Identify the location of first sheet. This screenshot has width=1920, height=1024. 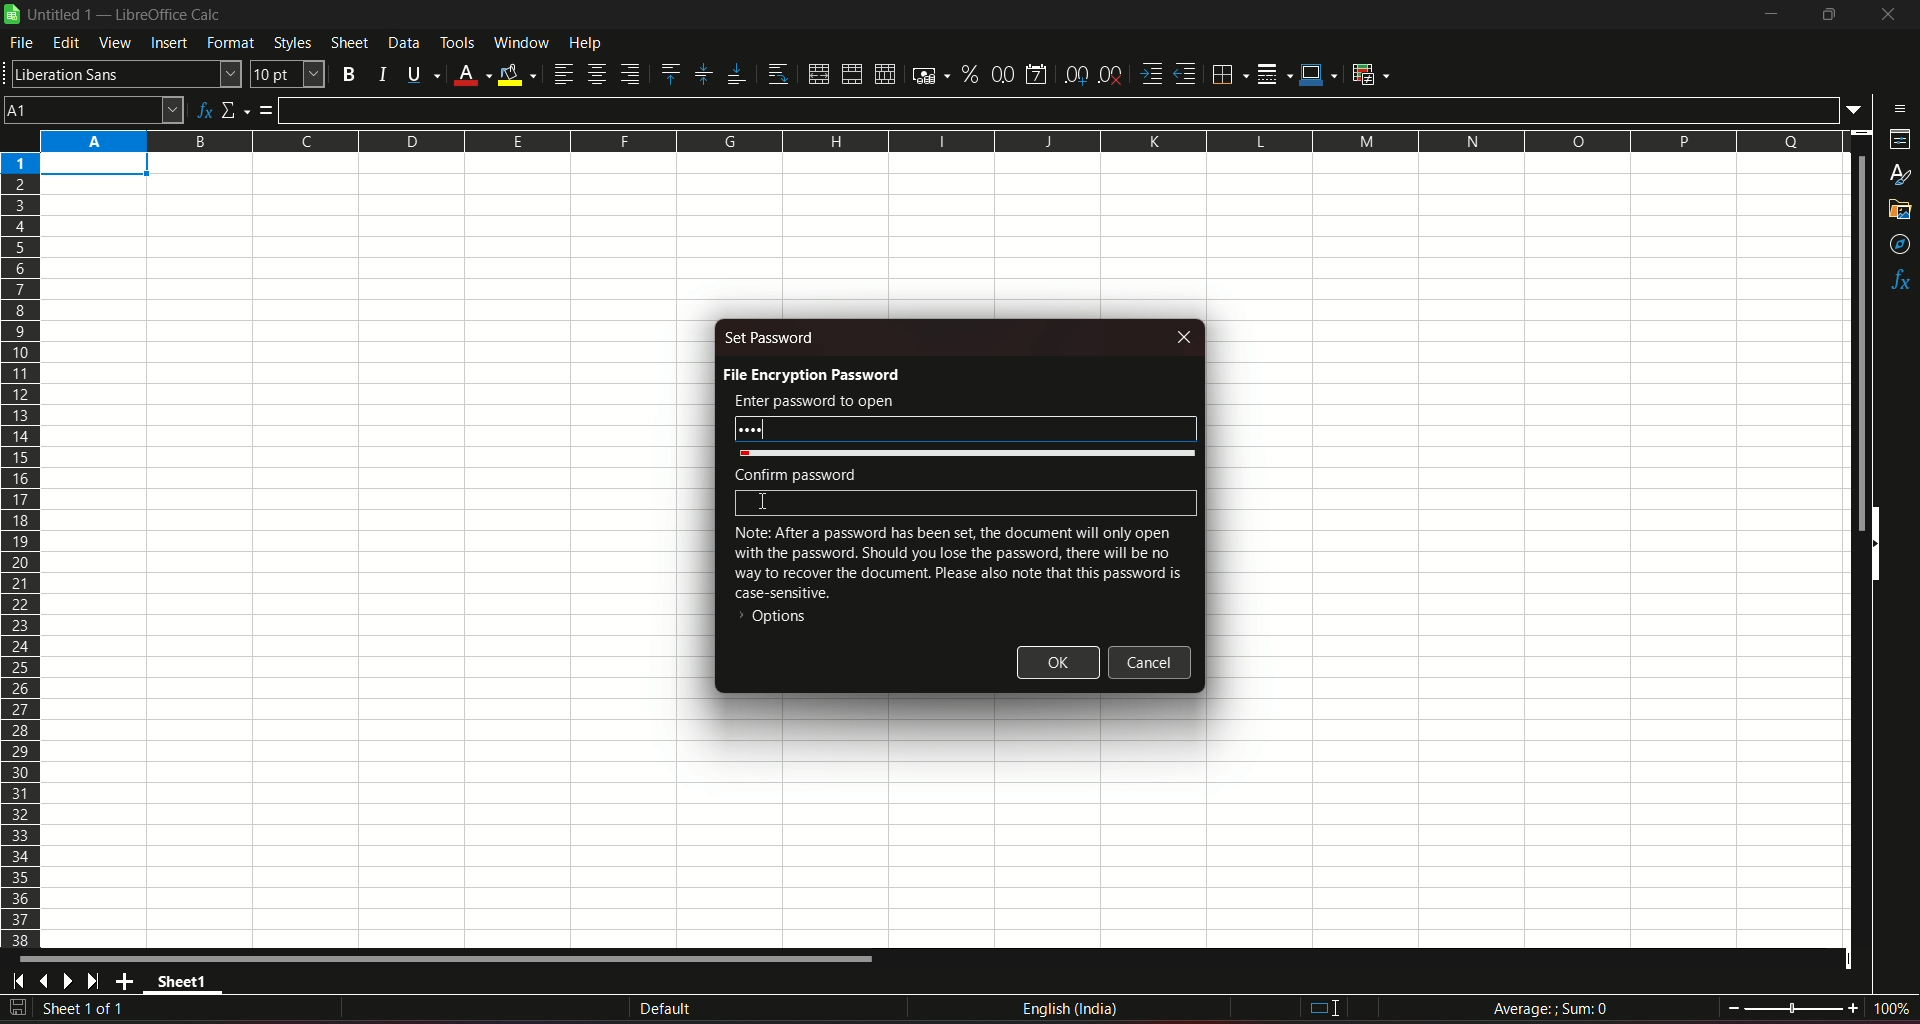
(22, 981).